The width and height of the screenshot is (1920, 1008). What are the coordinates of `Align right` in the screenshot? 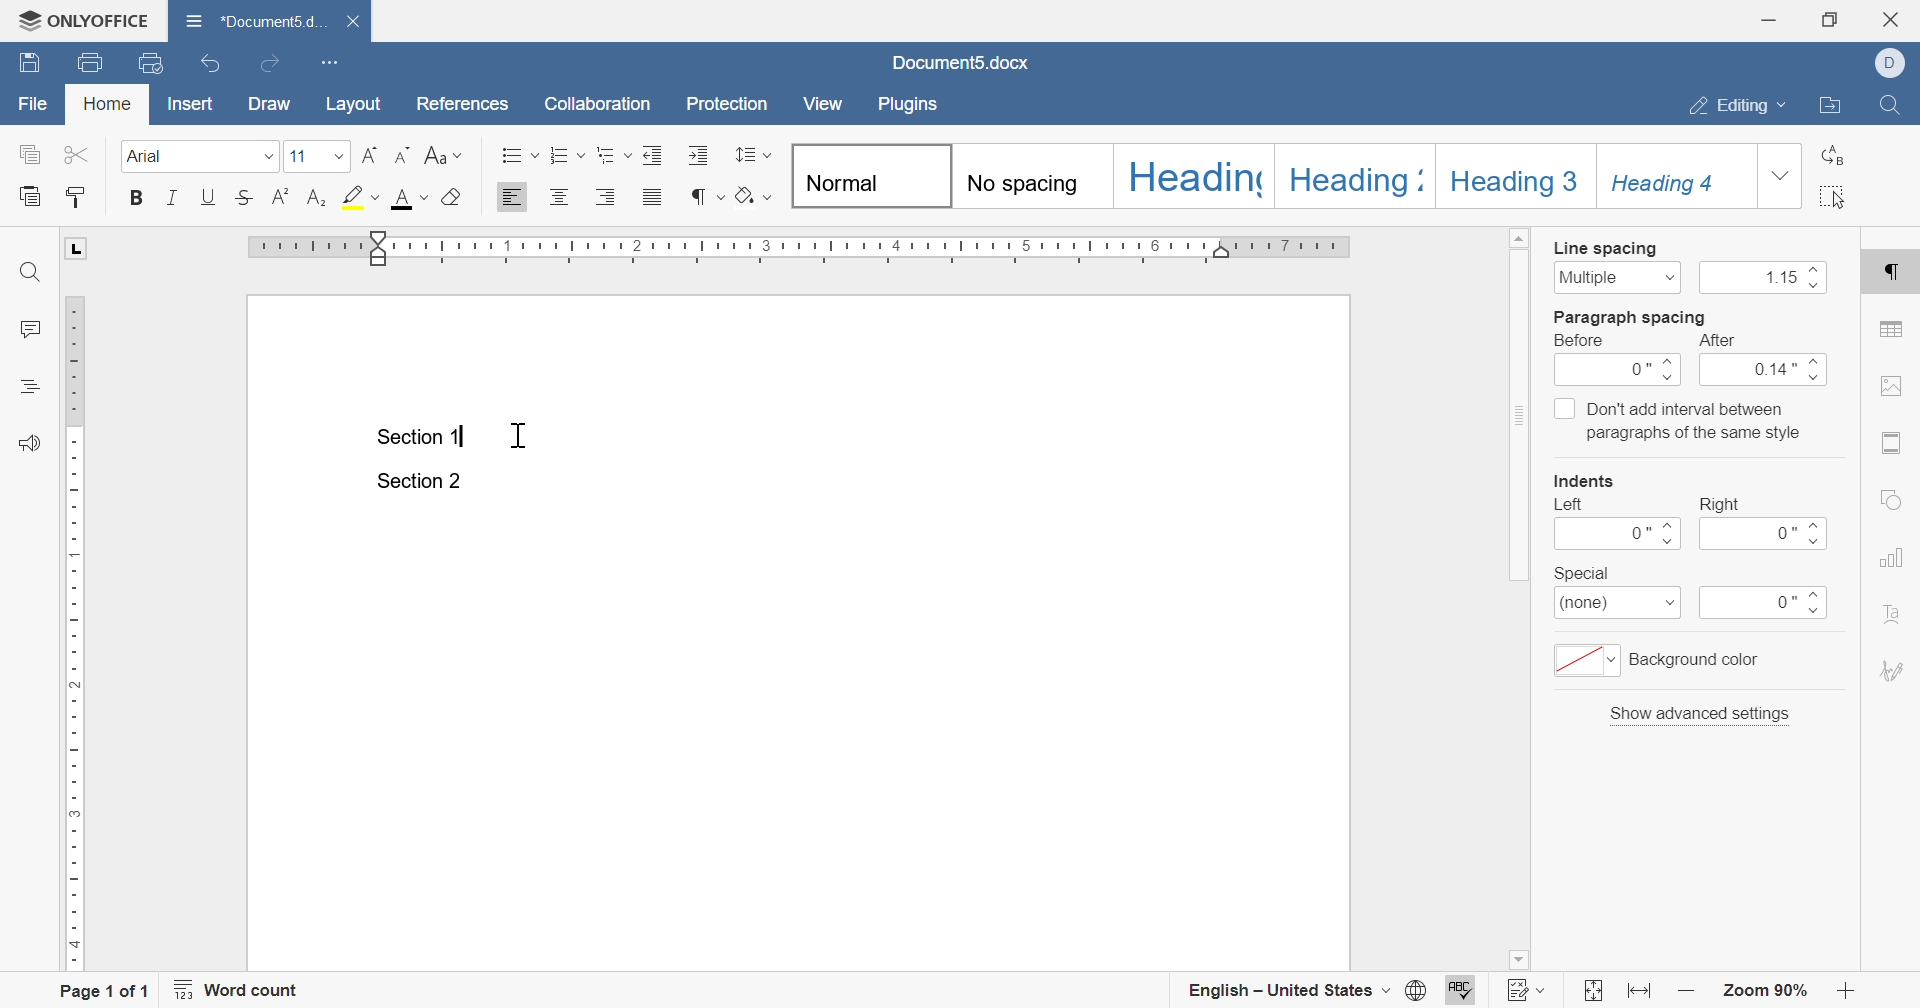 It's located at (609, 197).